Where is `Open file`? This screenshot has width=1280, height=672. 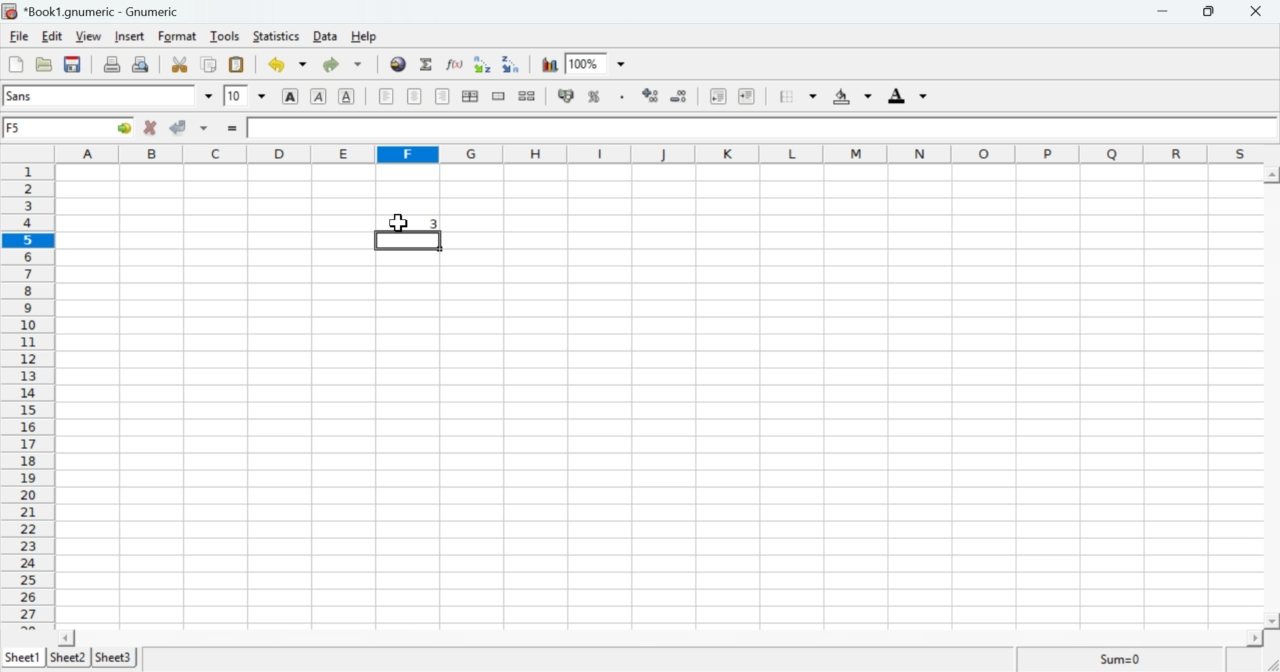
Open file is located at coordinates (43, 63).